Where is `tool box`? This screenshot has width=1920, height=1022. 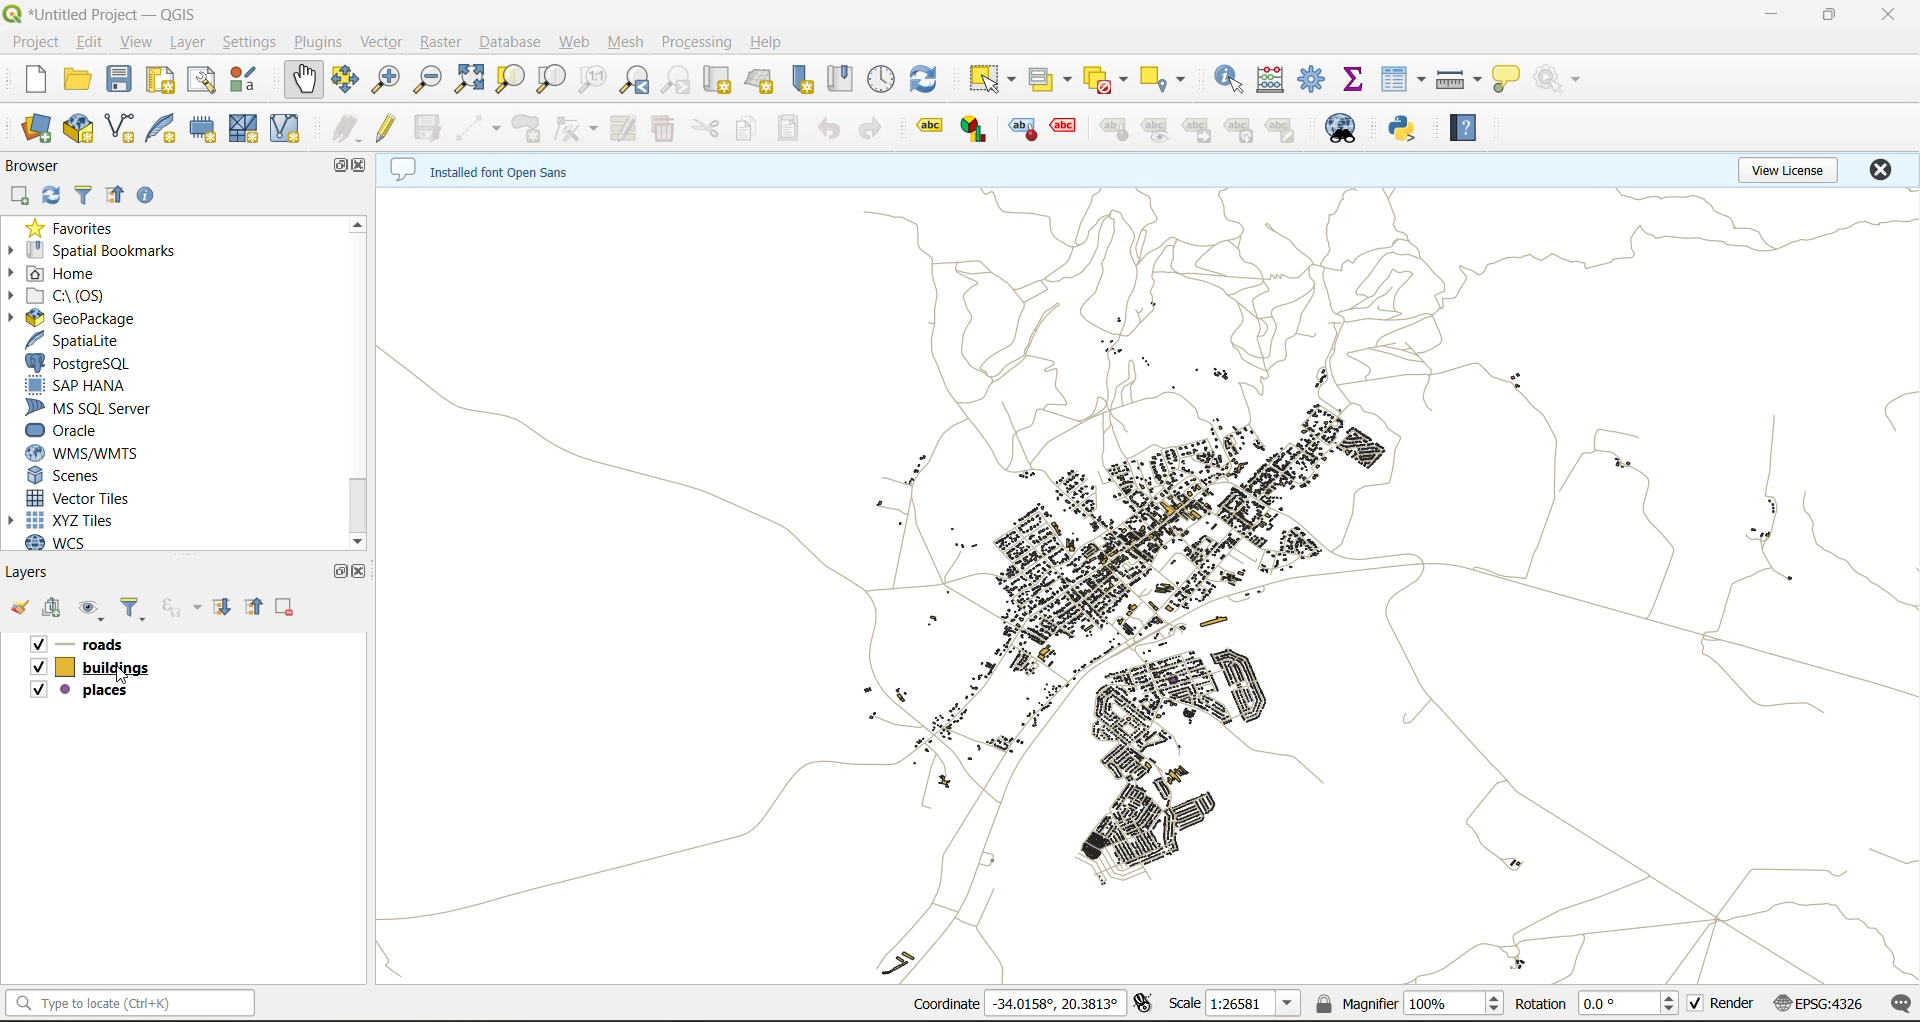
tool box is located at coordinates (1317, 81).